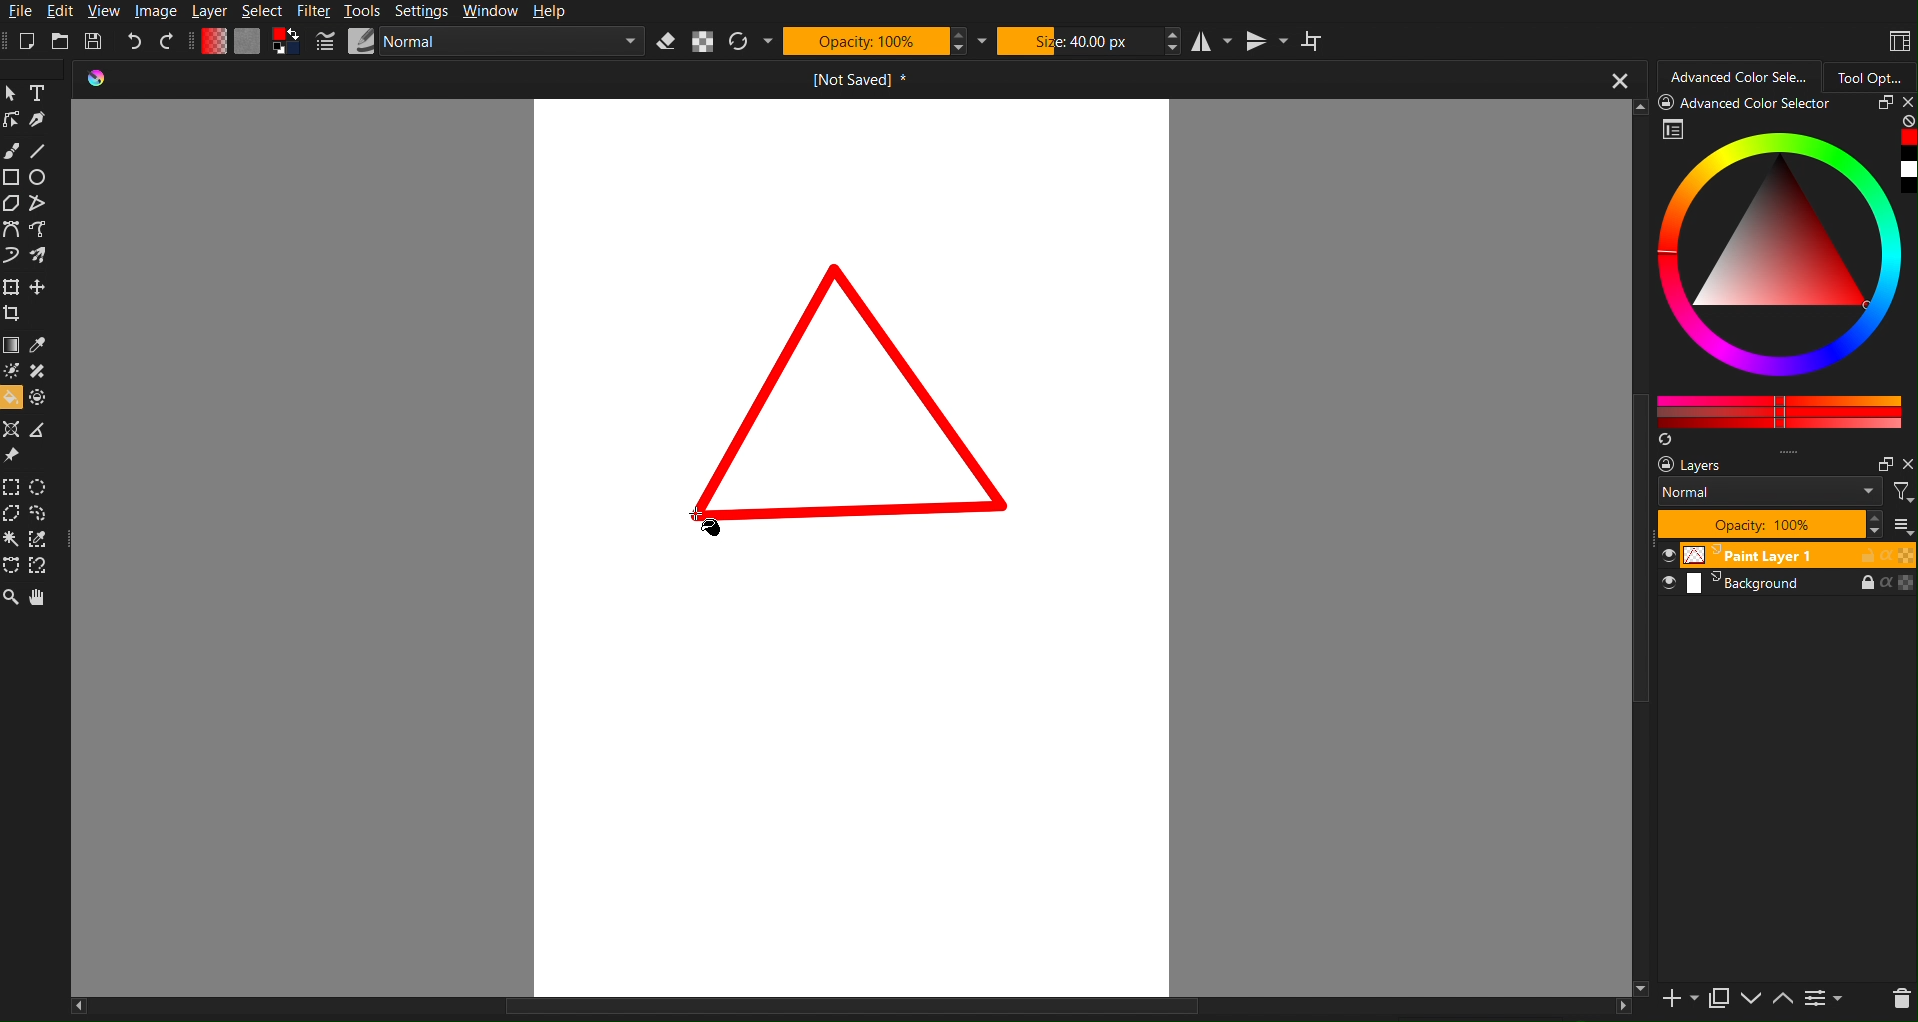  Describe the element at coordinates (39, 345) in the screenshot. I see `sample a color from the image or current layer` at that location.